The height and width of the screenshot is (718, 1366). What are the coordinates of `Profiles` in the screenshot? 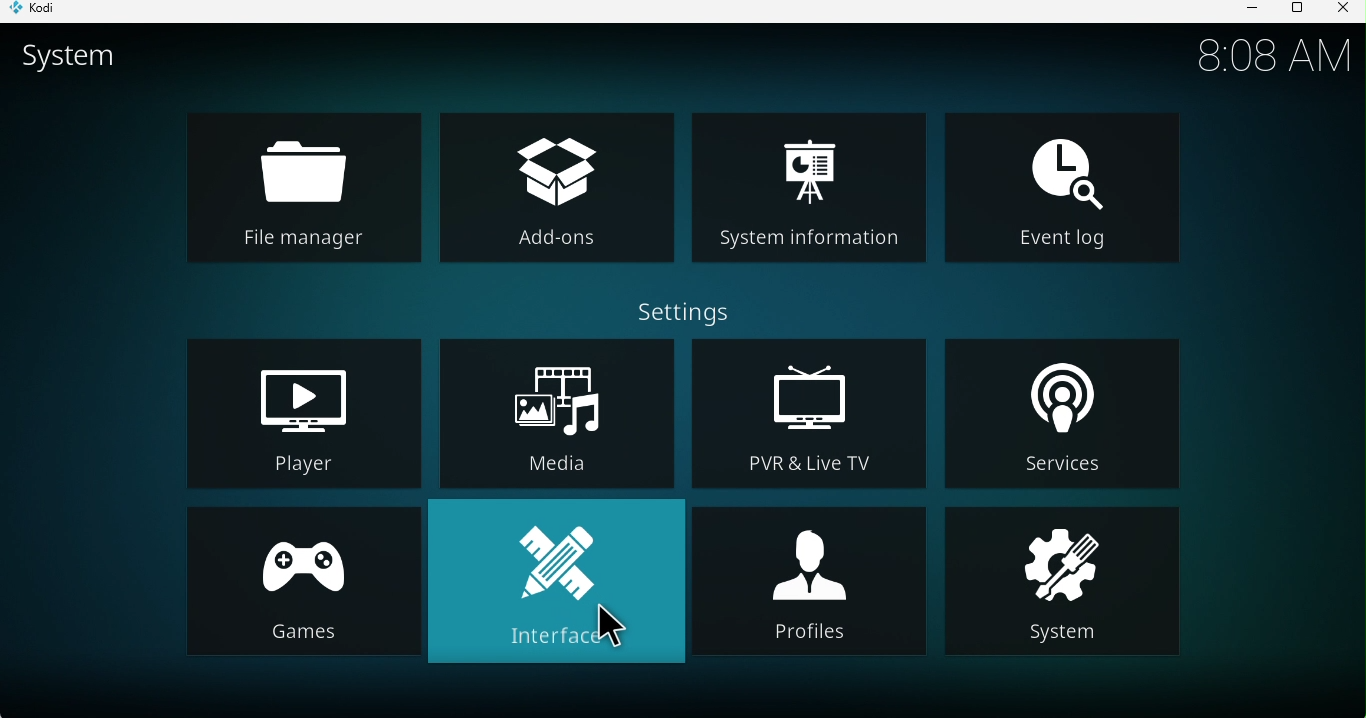 It's located at (810, 579).